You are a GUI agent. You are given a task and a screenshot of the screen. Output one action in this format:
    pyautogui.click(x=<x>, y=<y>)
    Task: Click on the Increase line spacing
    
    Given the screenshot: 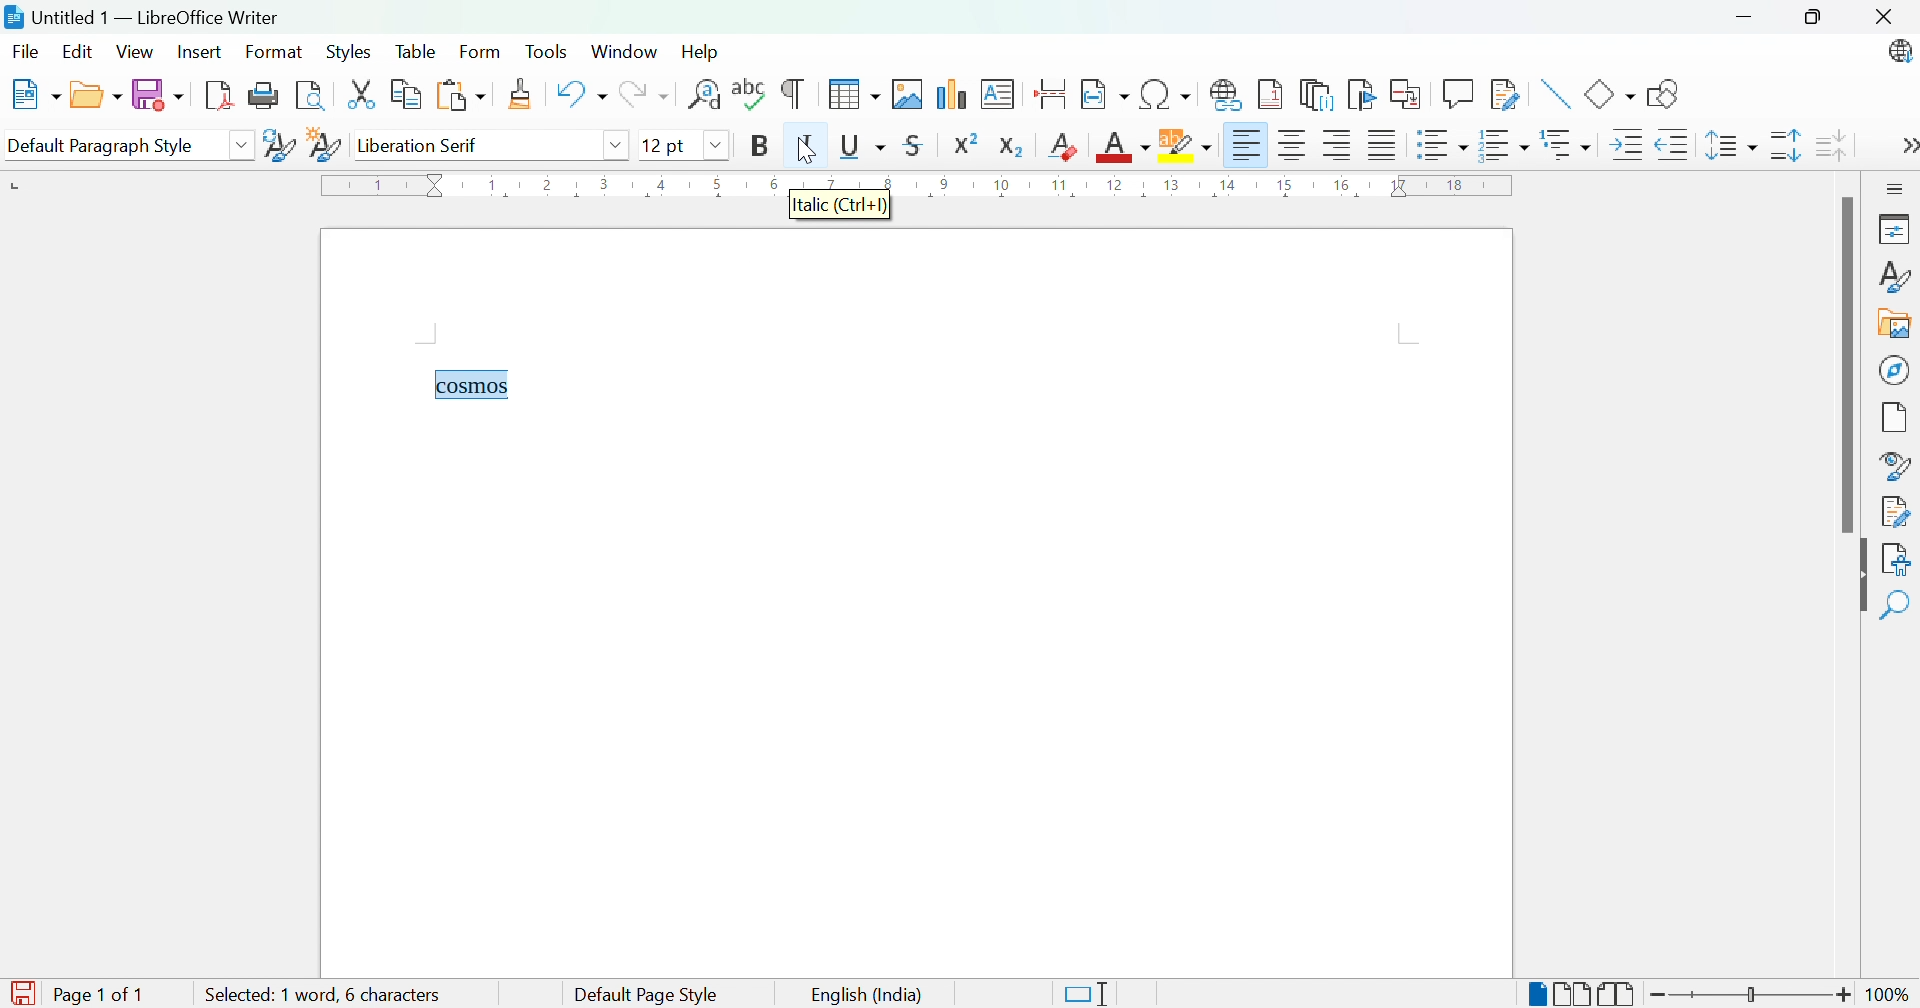 What is the action you would take?
    pyautogui.click(x=1785, y=146)
    